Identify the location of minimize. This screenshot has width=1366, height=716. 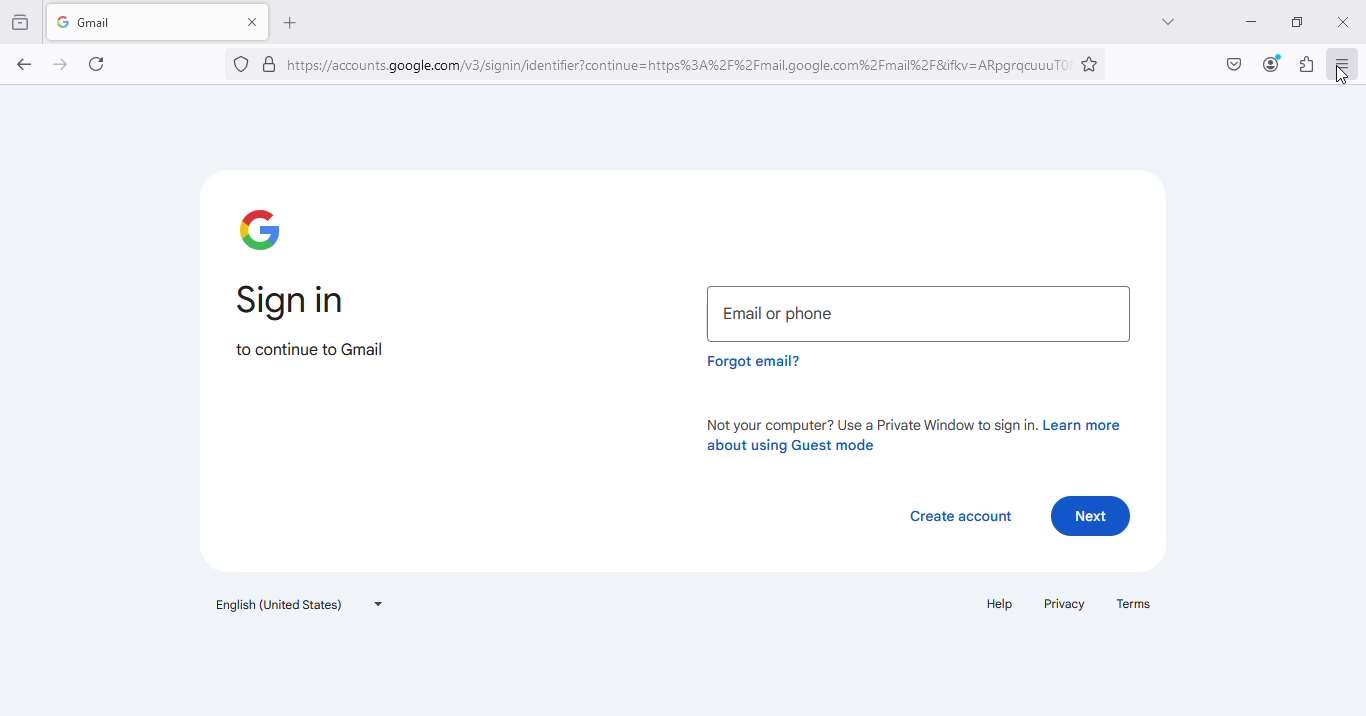
(1252, 23).